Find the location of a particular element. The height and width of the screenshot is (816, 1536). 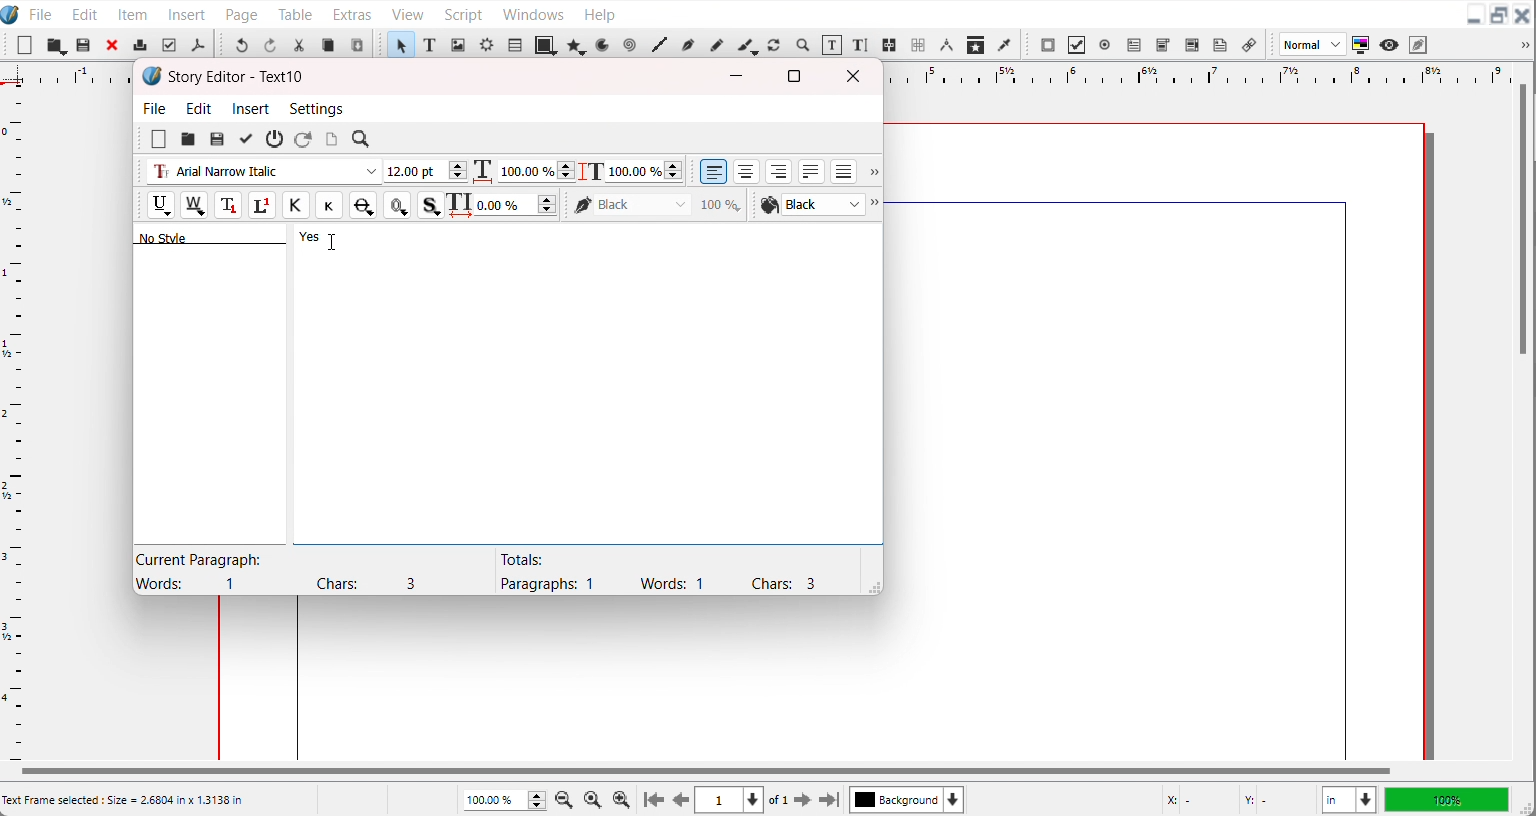

Close is located at coordinates (1523, 16).